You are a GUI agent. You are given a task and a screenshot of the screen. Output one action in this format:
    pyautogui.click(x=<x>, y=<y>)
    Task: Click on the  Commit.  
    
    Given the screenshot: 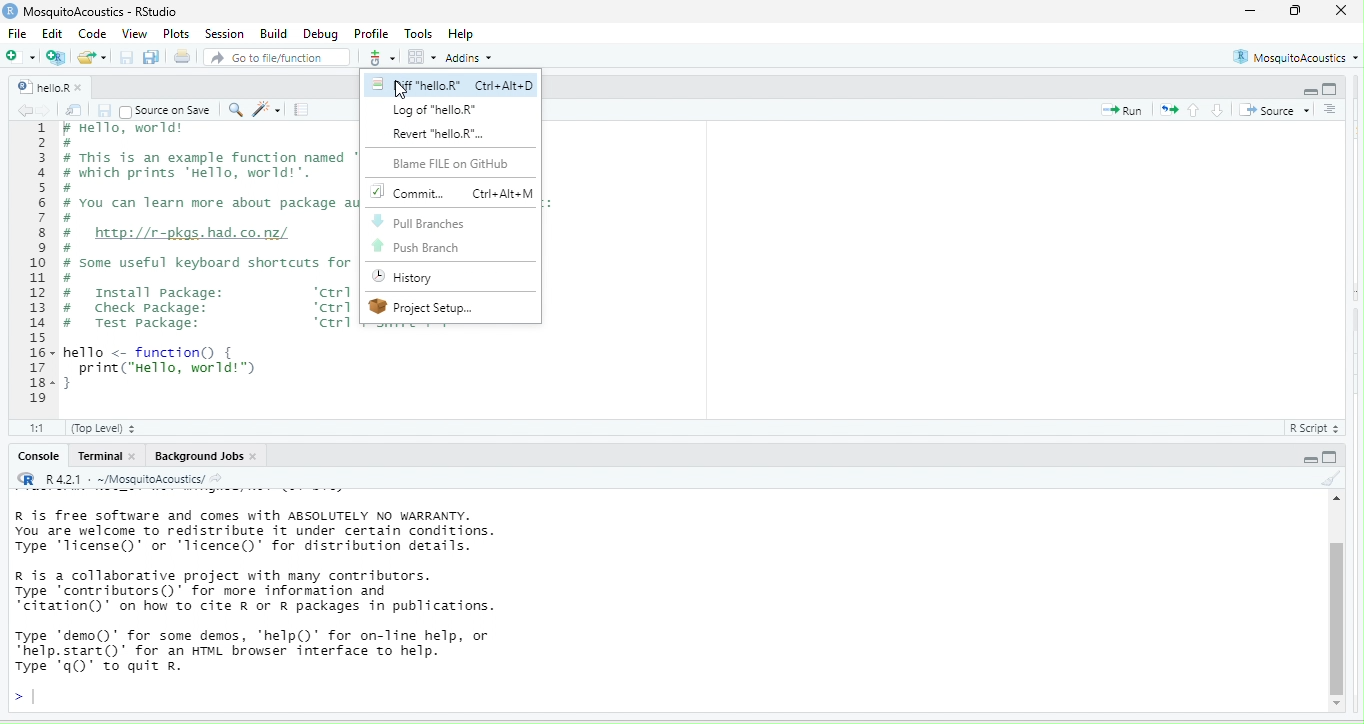 What is the action you would take?
    pyautogui.click(x=451, y=192)
    